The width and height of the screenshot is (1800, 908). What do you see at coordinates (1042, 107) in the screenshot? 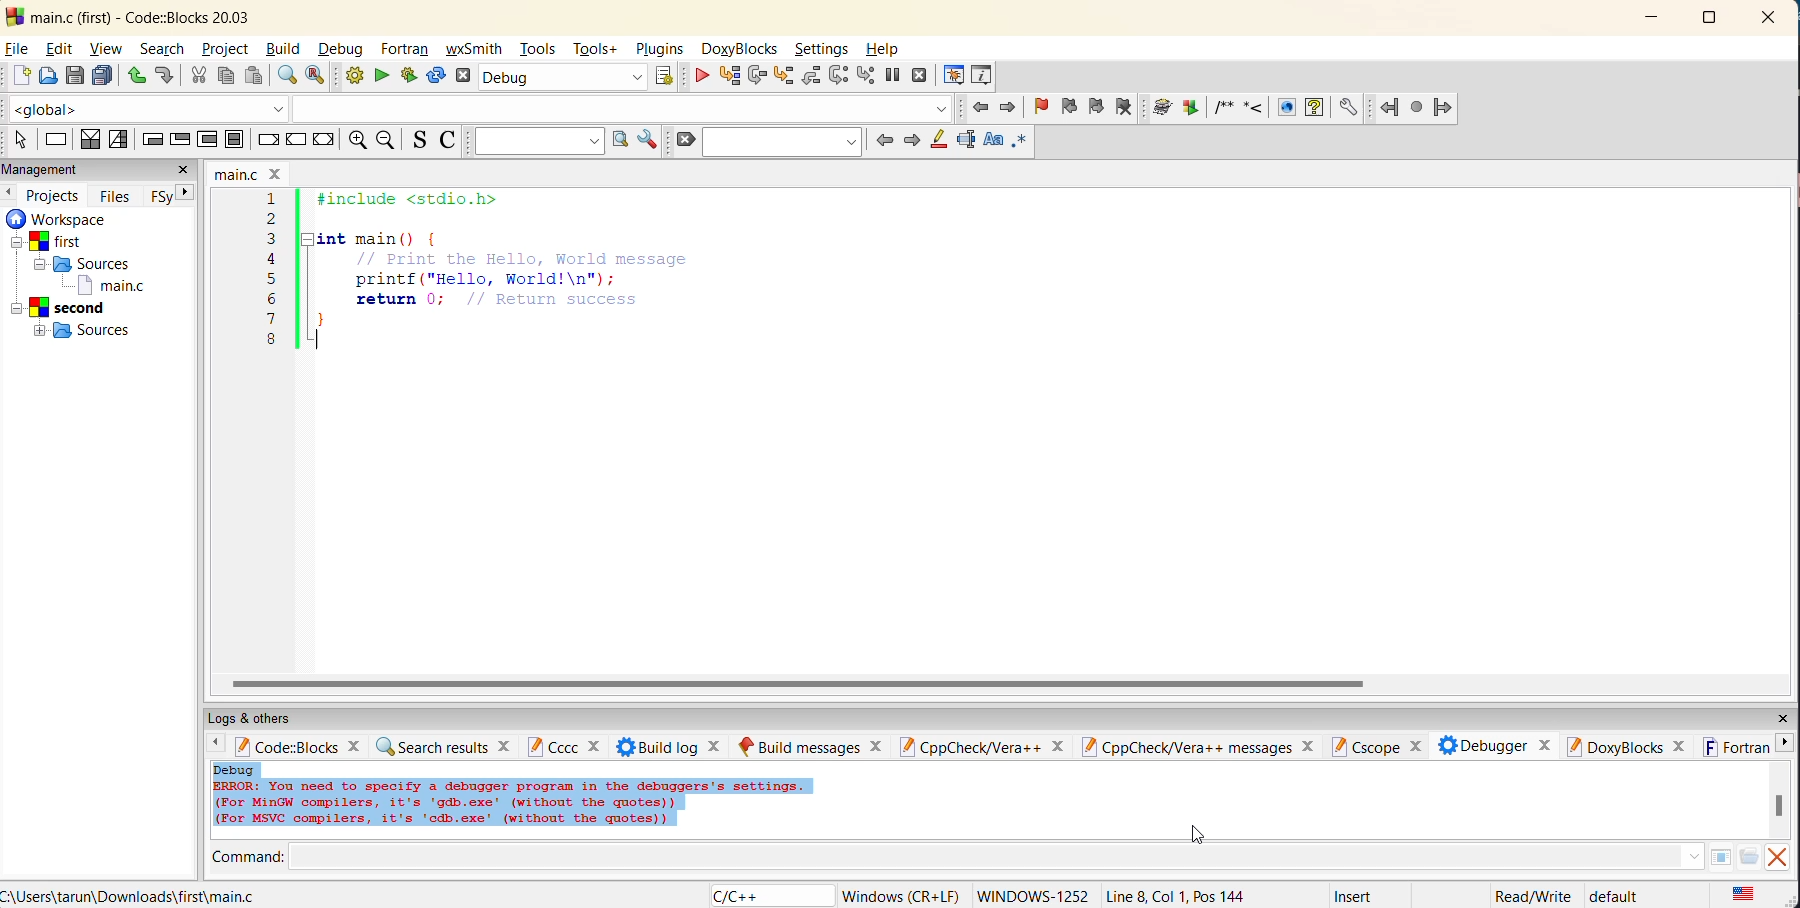
I see `toggle bookmarks` at bounding box center [1042, 107].